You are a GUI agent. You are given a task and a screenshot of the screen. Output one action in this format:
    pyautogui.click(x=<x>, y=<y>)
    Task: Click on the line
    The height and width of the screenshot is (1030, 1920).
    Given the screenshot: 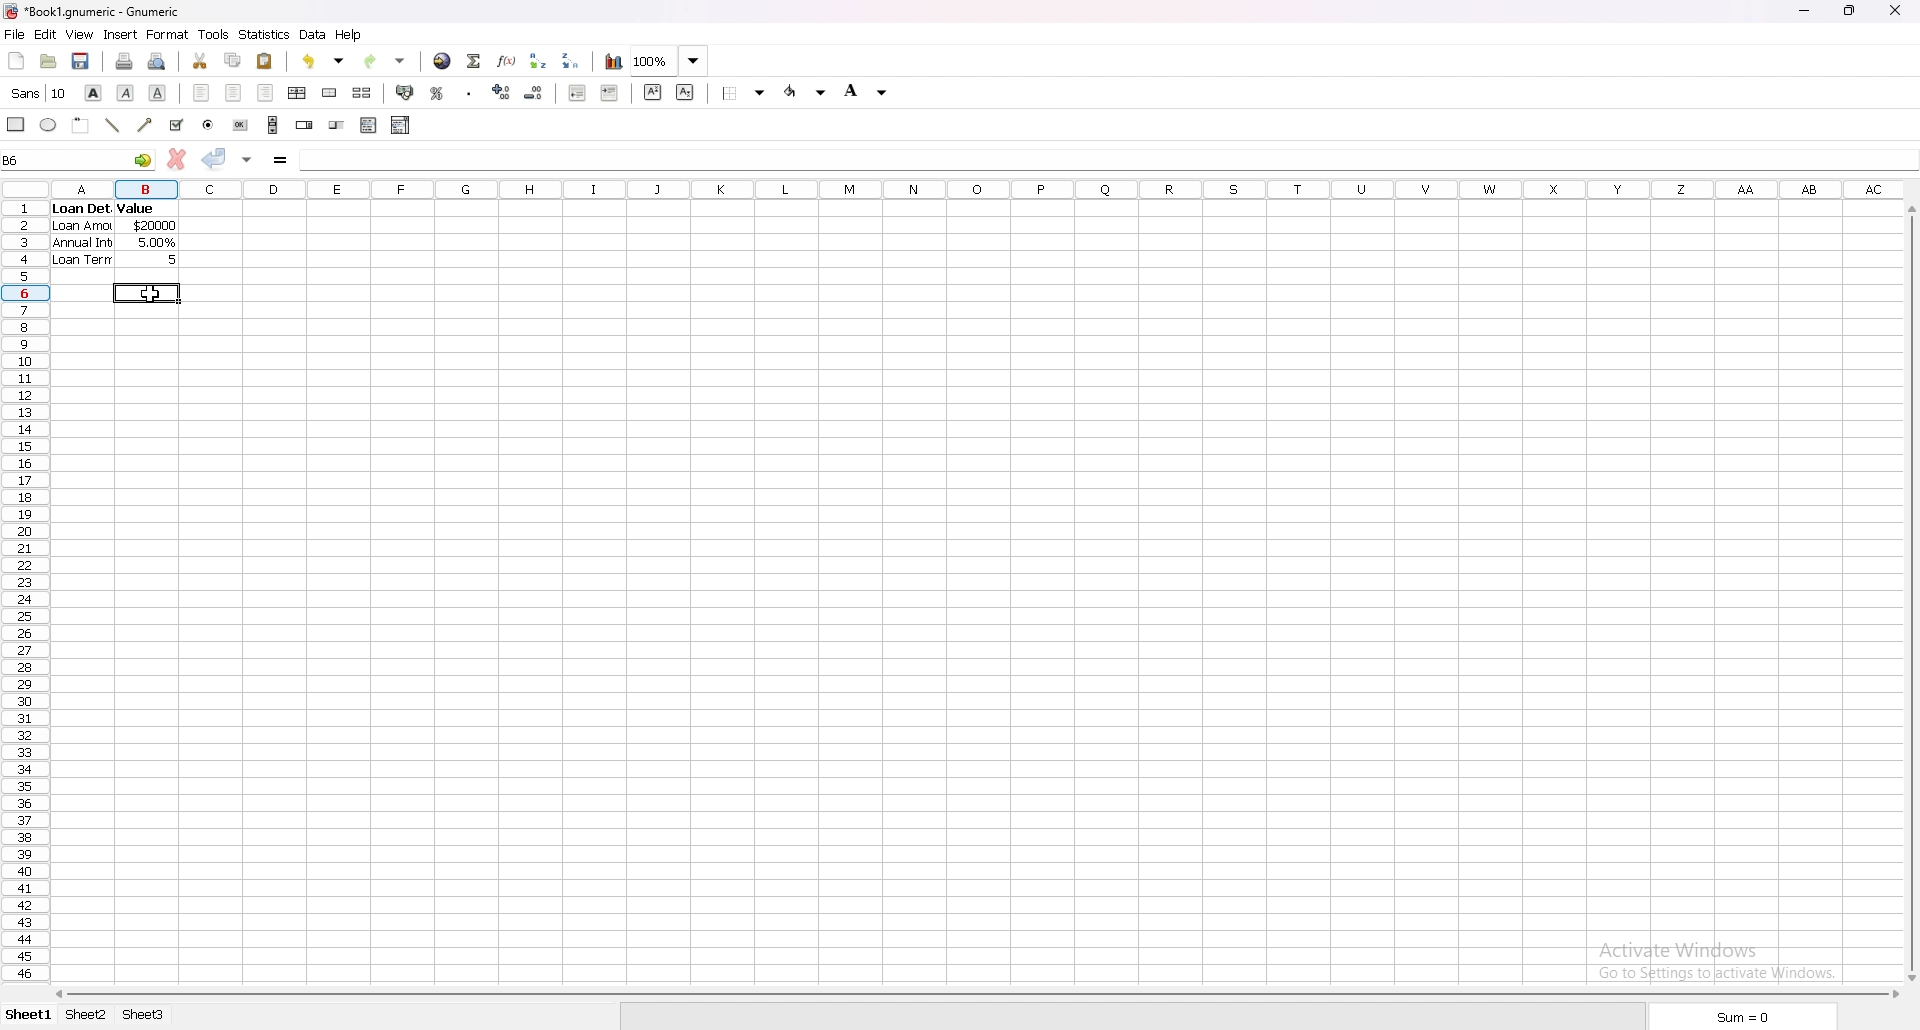 What is the action you would take?
    pyautogui.click(x=113, y=126)
    